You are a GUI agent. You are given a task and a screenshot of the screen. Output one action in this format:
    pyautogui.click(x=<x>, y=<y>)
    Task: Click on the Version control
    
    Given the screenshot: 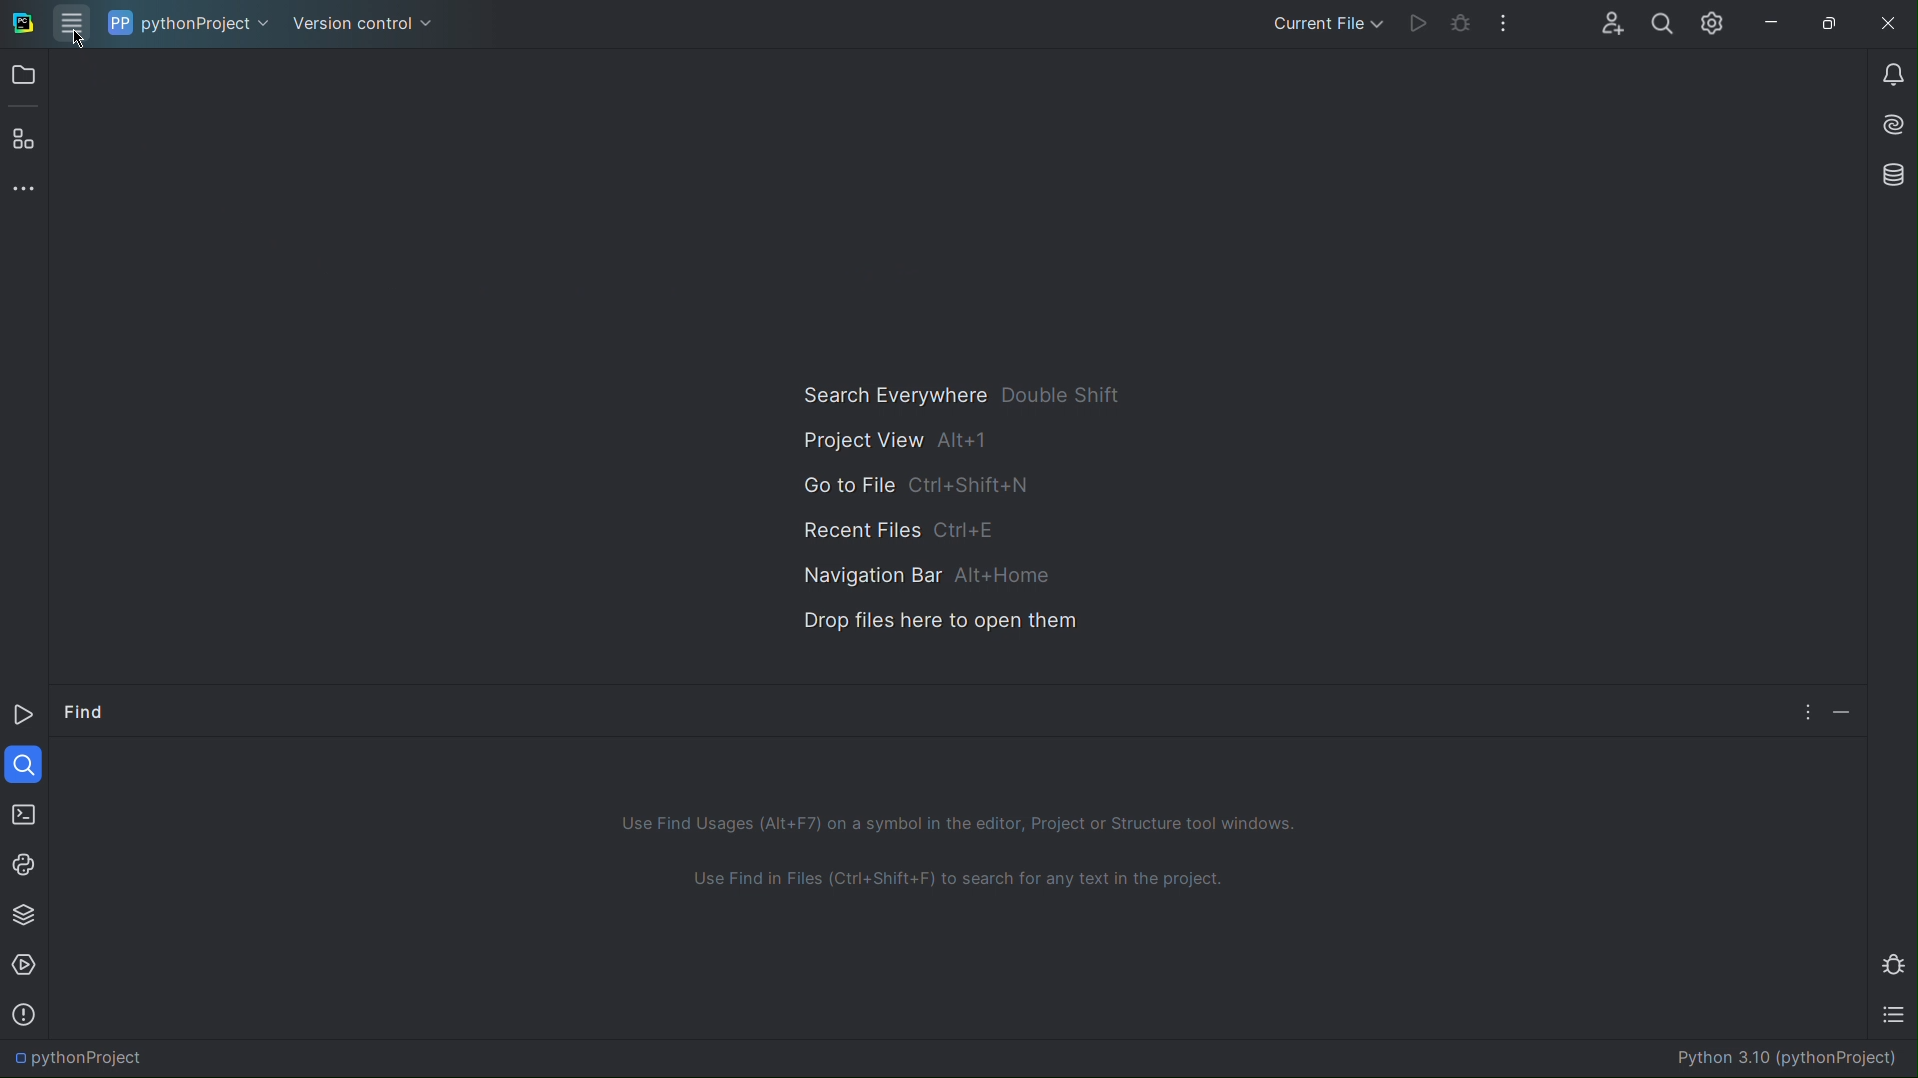 What is the action you would take?
    pyautogui.click(x=366, y=25)
    